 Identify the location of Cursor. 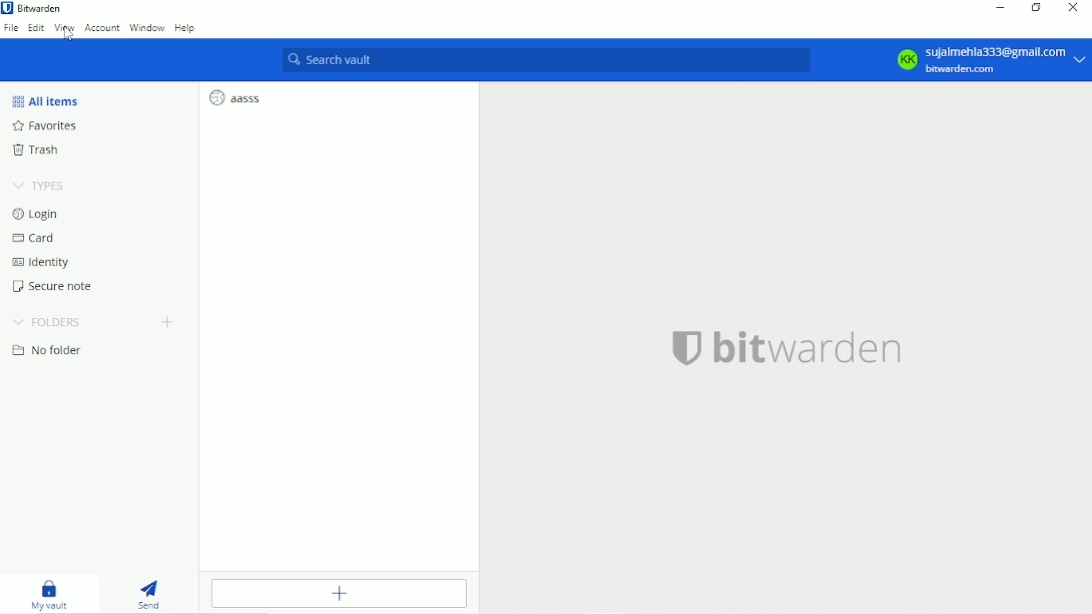
(68, 35).